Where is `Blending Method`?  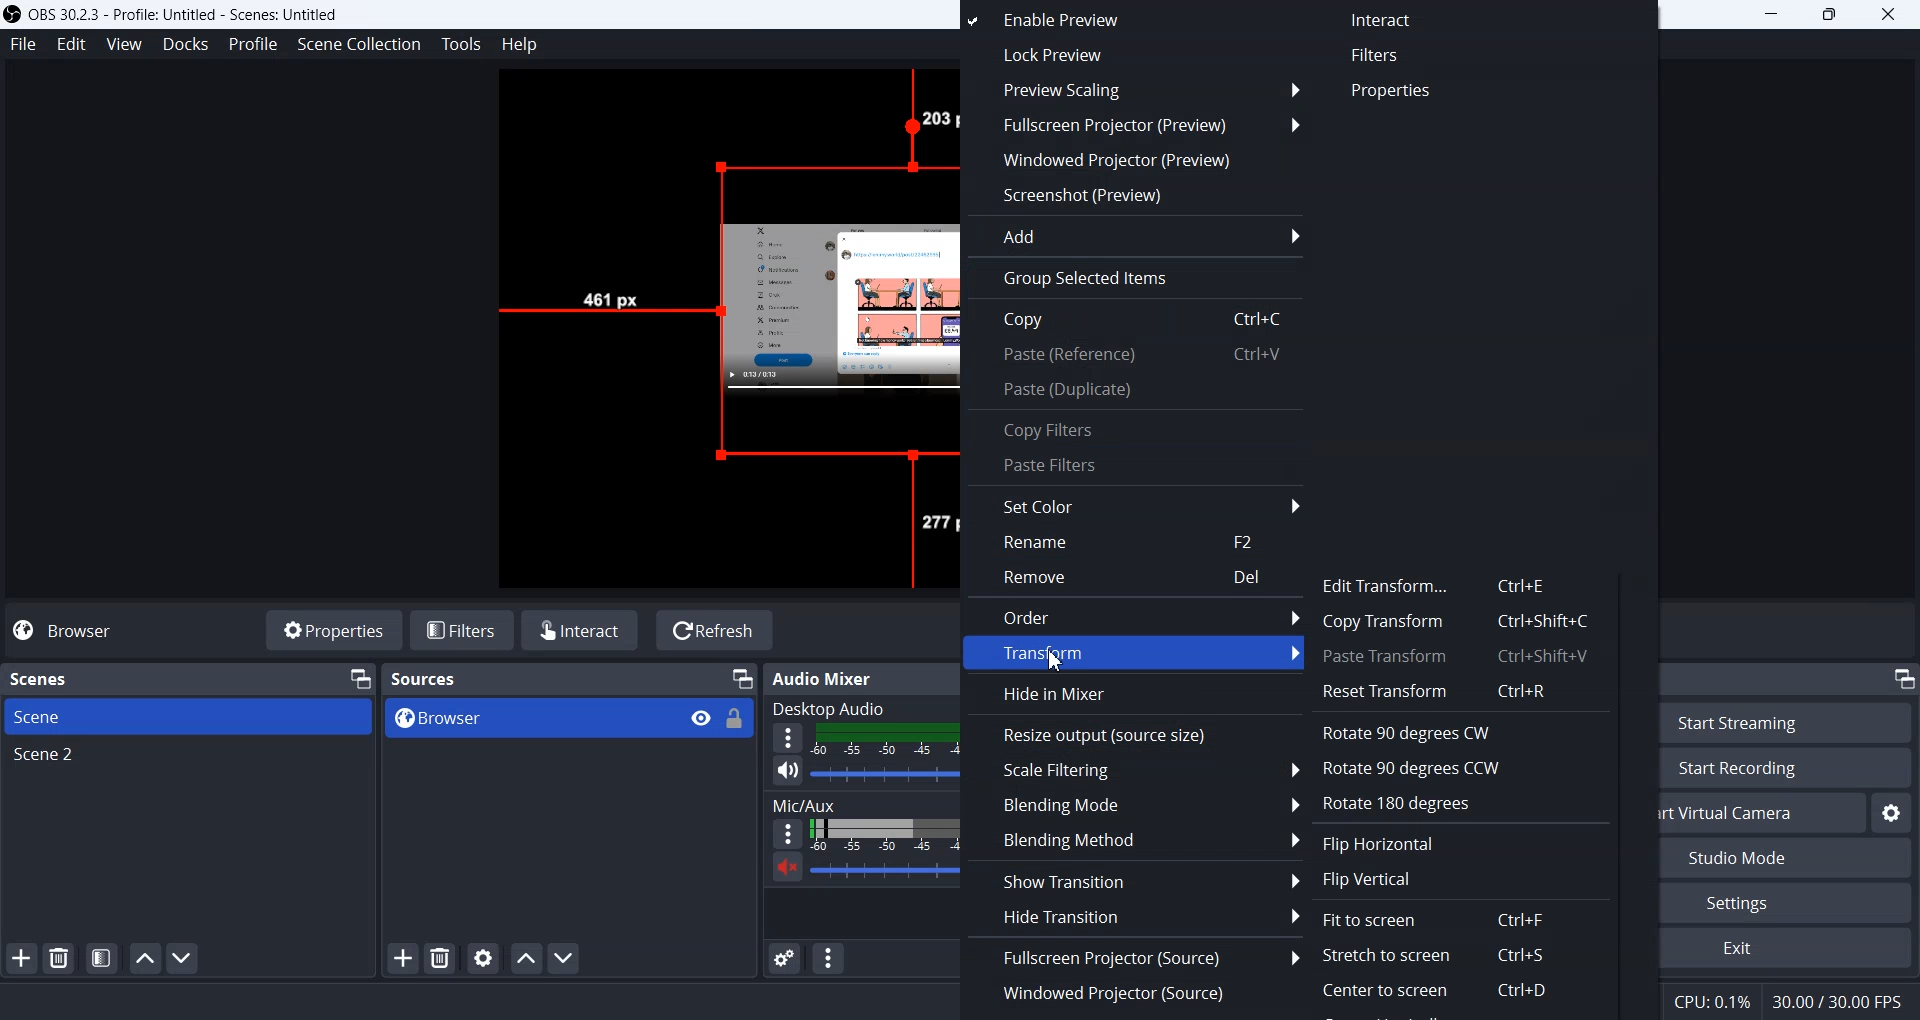 Blending Method is located at coordinates (1132, 839).